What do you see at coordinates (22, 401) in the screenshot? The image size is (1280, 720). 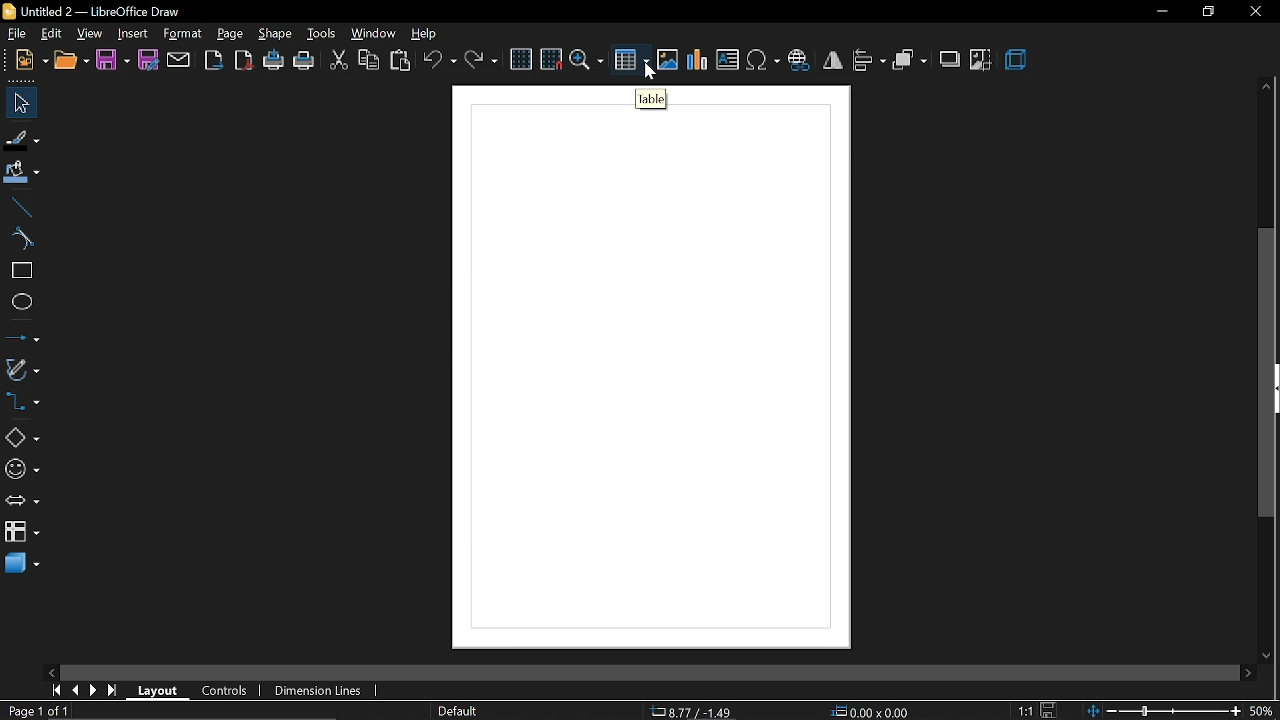 I see `connector` at bounding box center [22, 401].